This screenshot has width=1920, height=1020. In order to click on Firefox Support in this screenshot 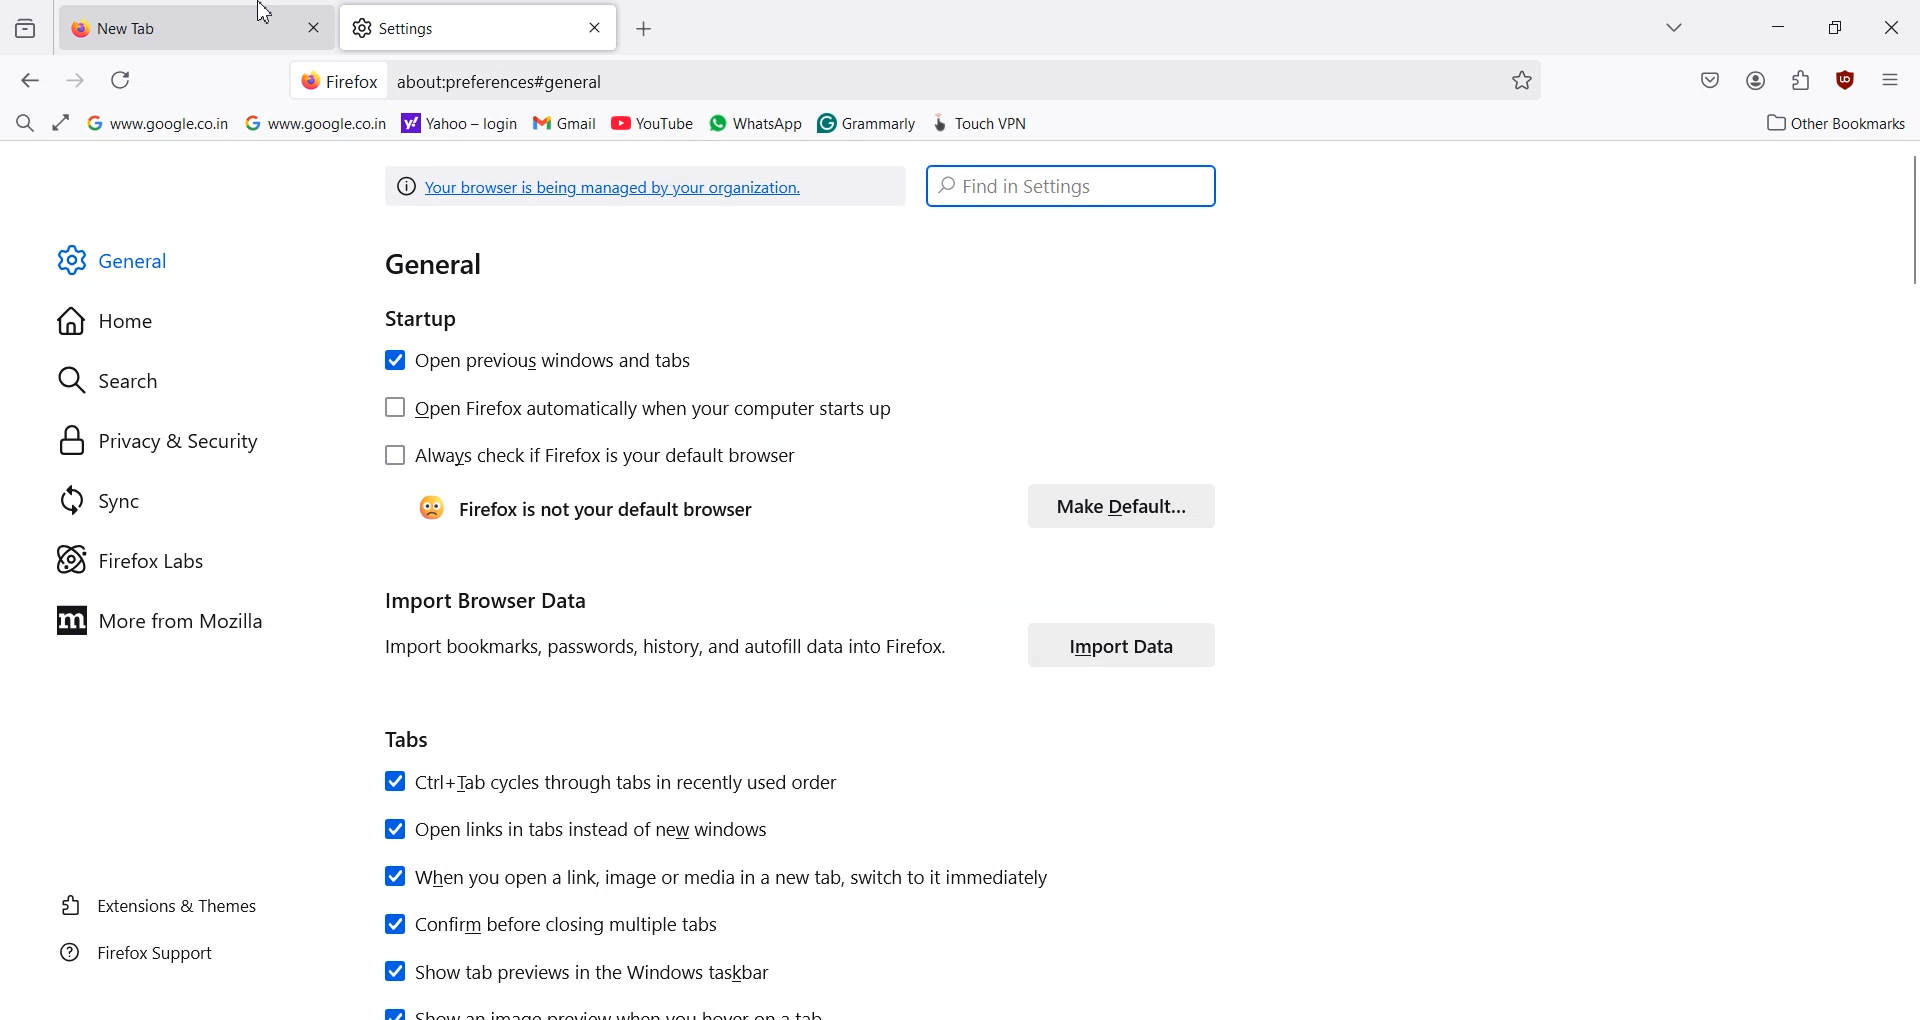, I will do `click(137, 952)`.